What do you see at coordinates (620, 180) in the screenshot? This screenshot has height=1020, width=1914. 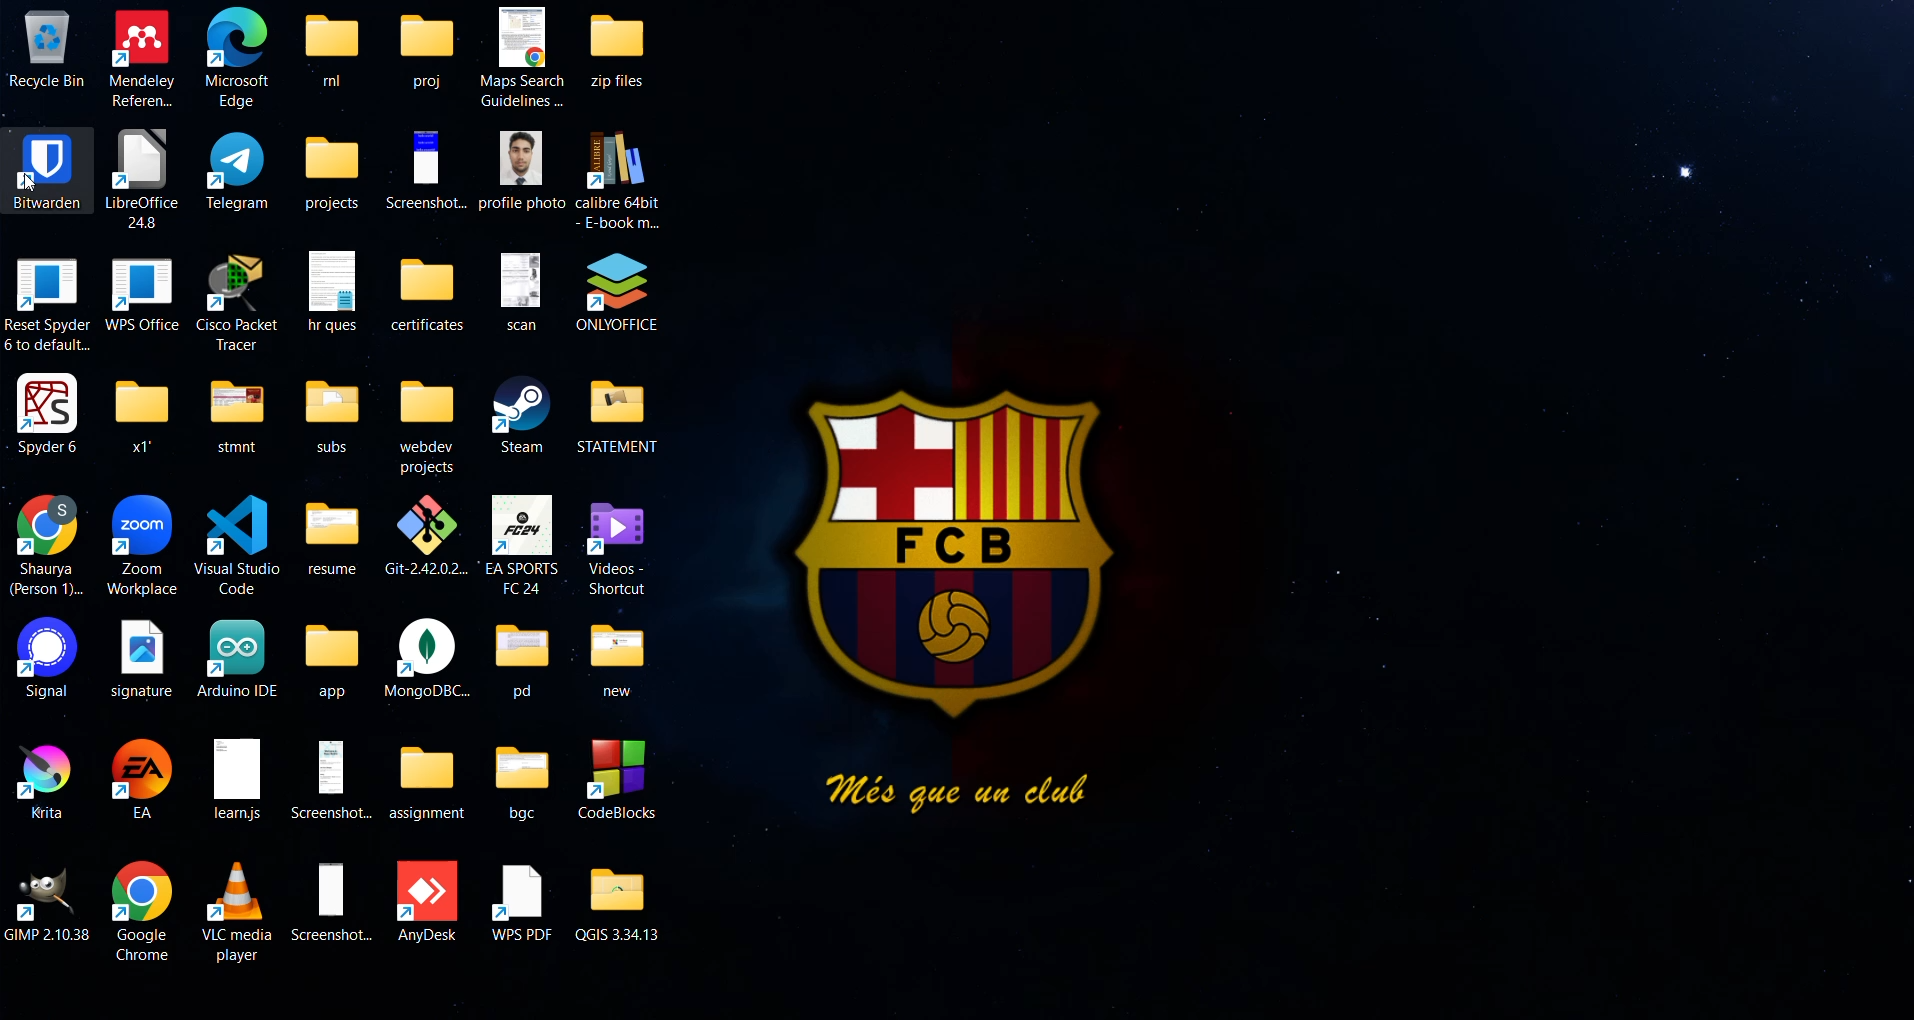 I see `calibre 64bit-E-book m..` at bounding box center [620, 180].